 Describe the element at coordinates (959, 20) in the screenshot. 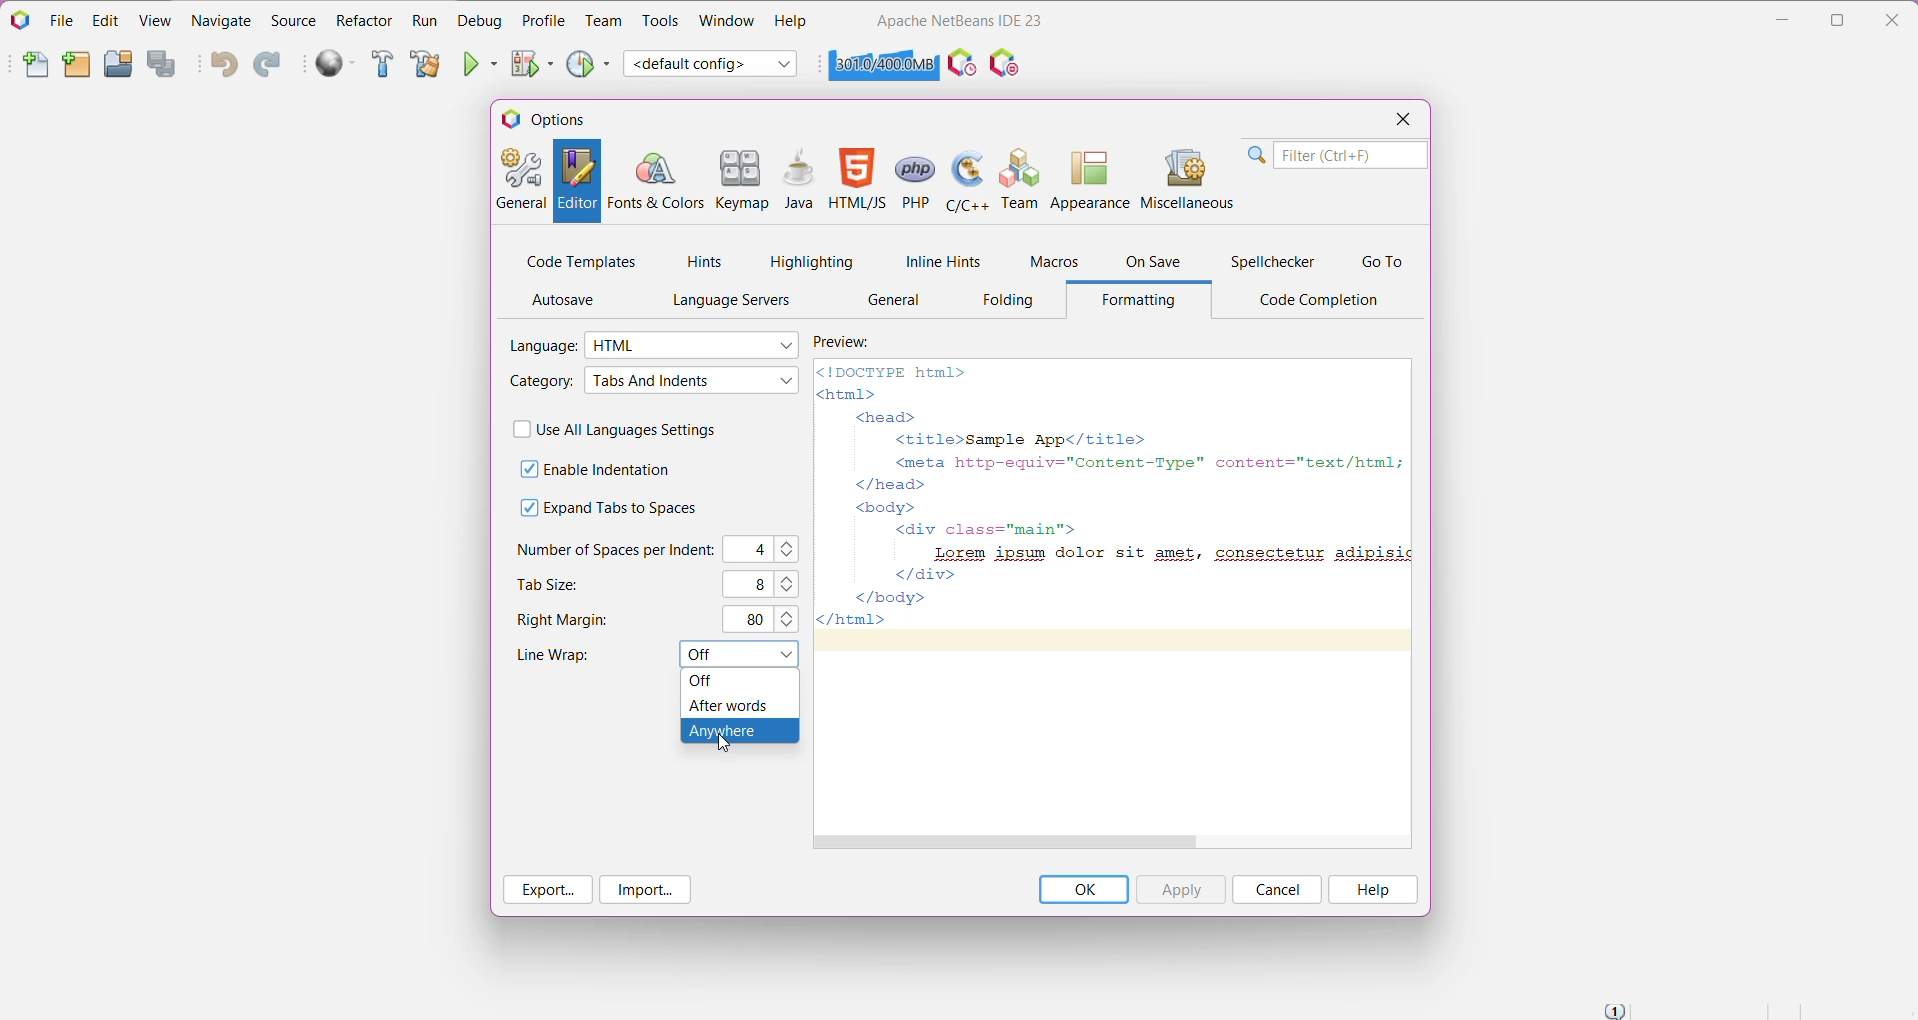

I see `Application Name` at that location.